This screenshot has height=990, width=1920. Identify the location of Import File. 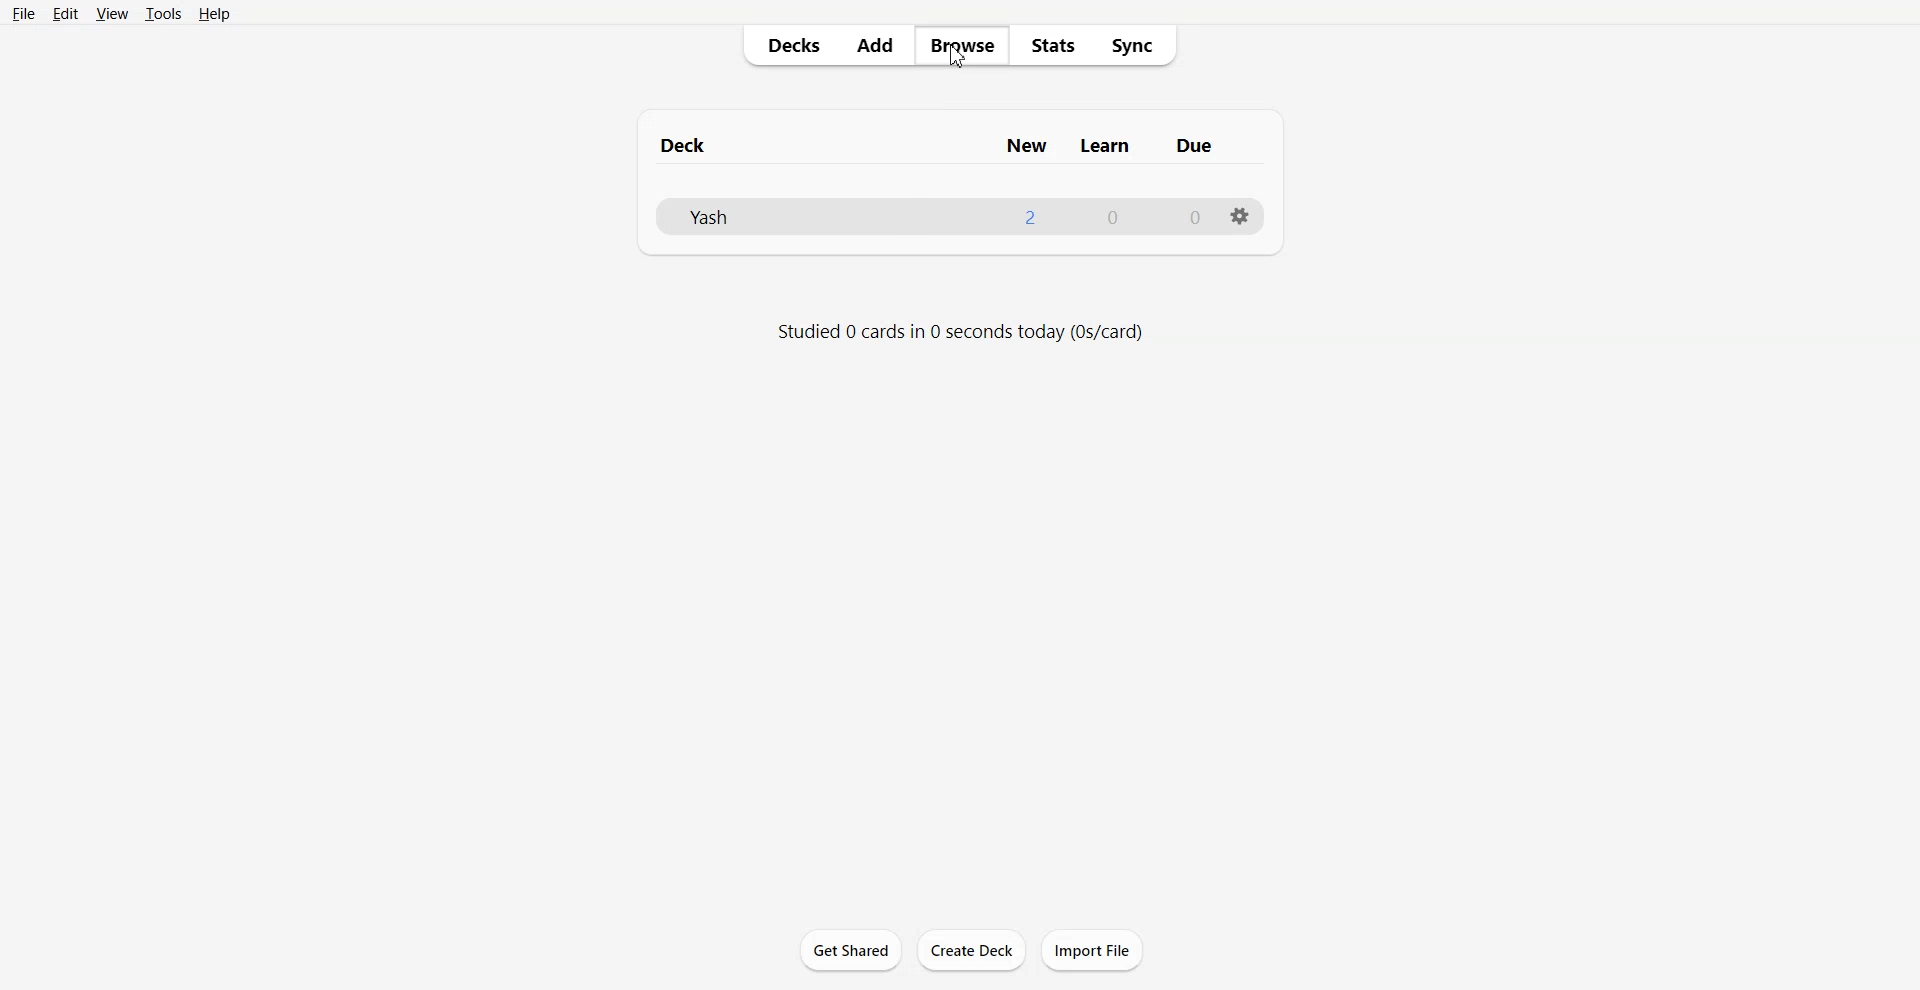
(1092, 950).